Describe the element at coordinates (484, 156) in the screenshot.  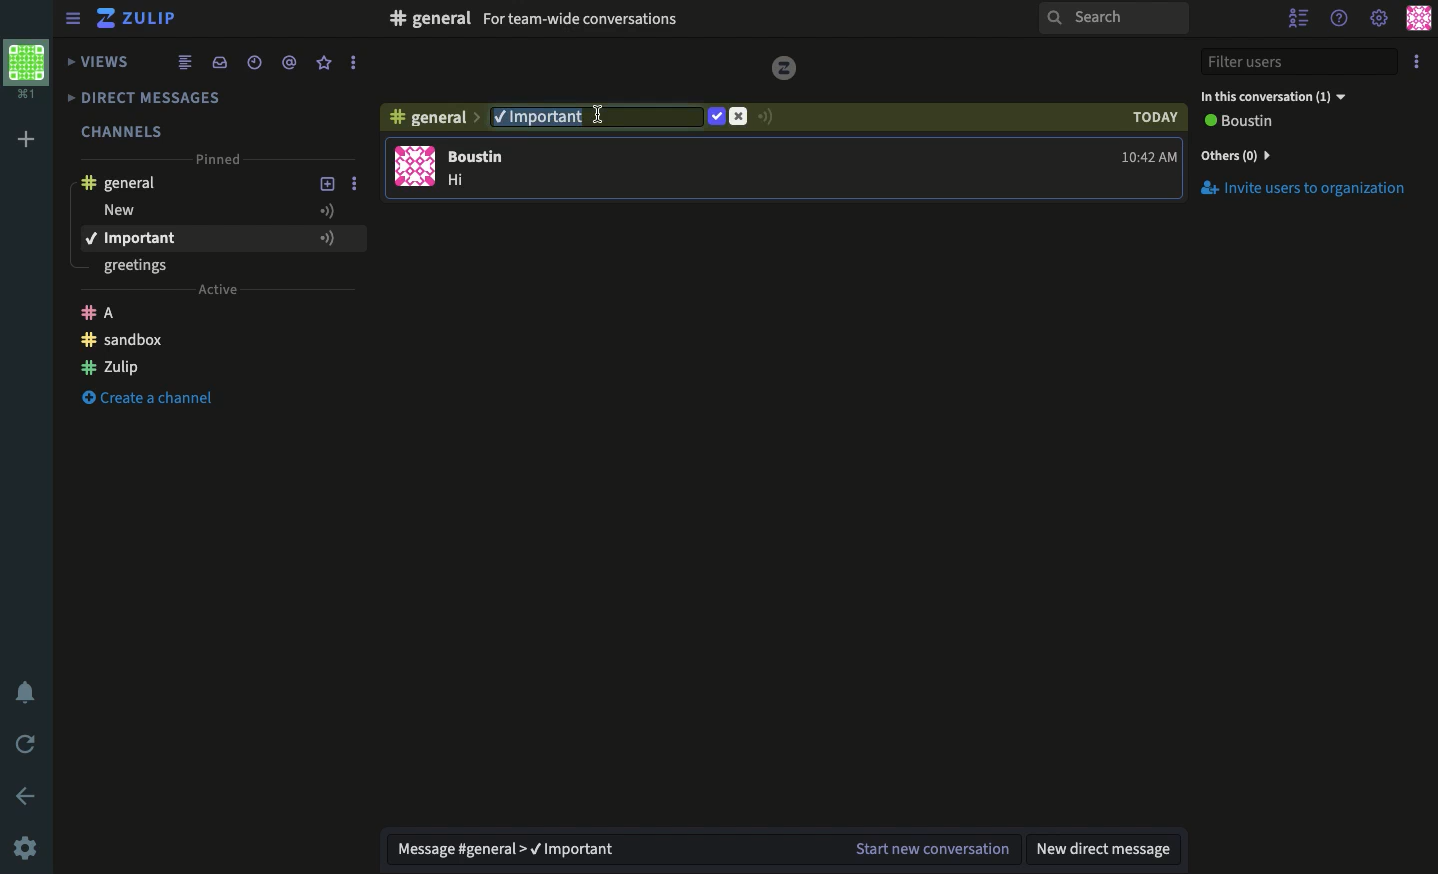
I see `user` at that location.